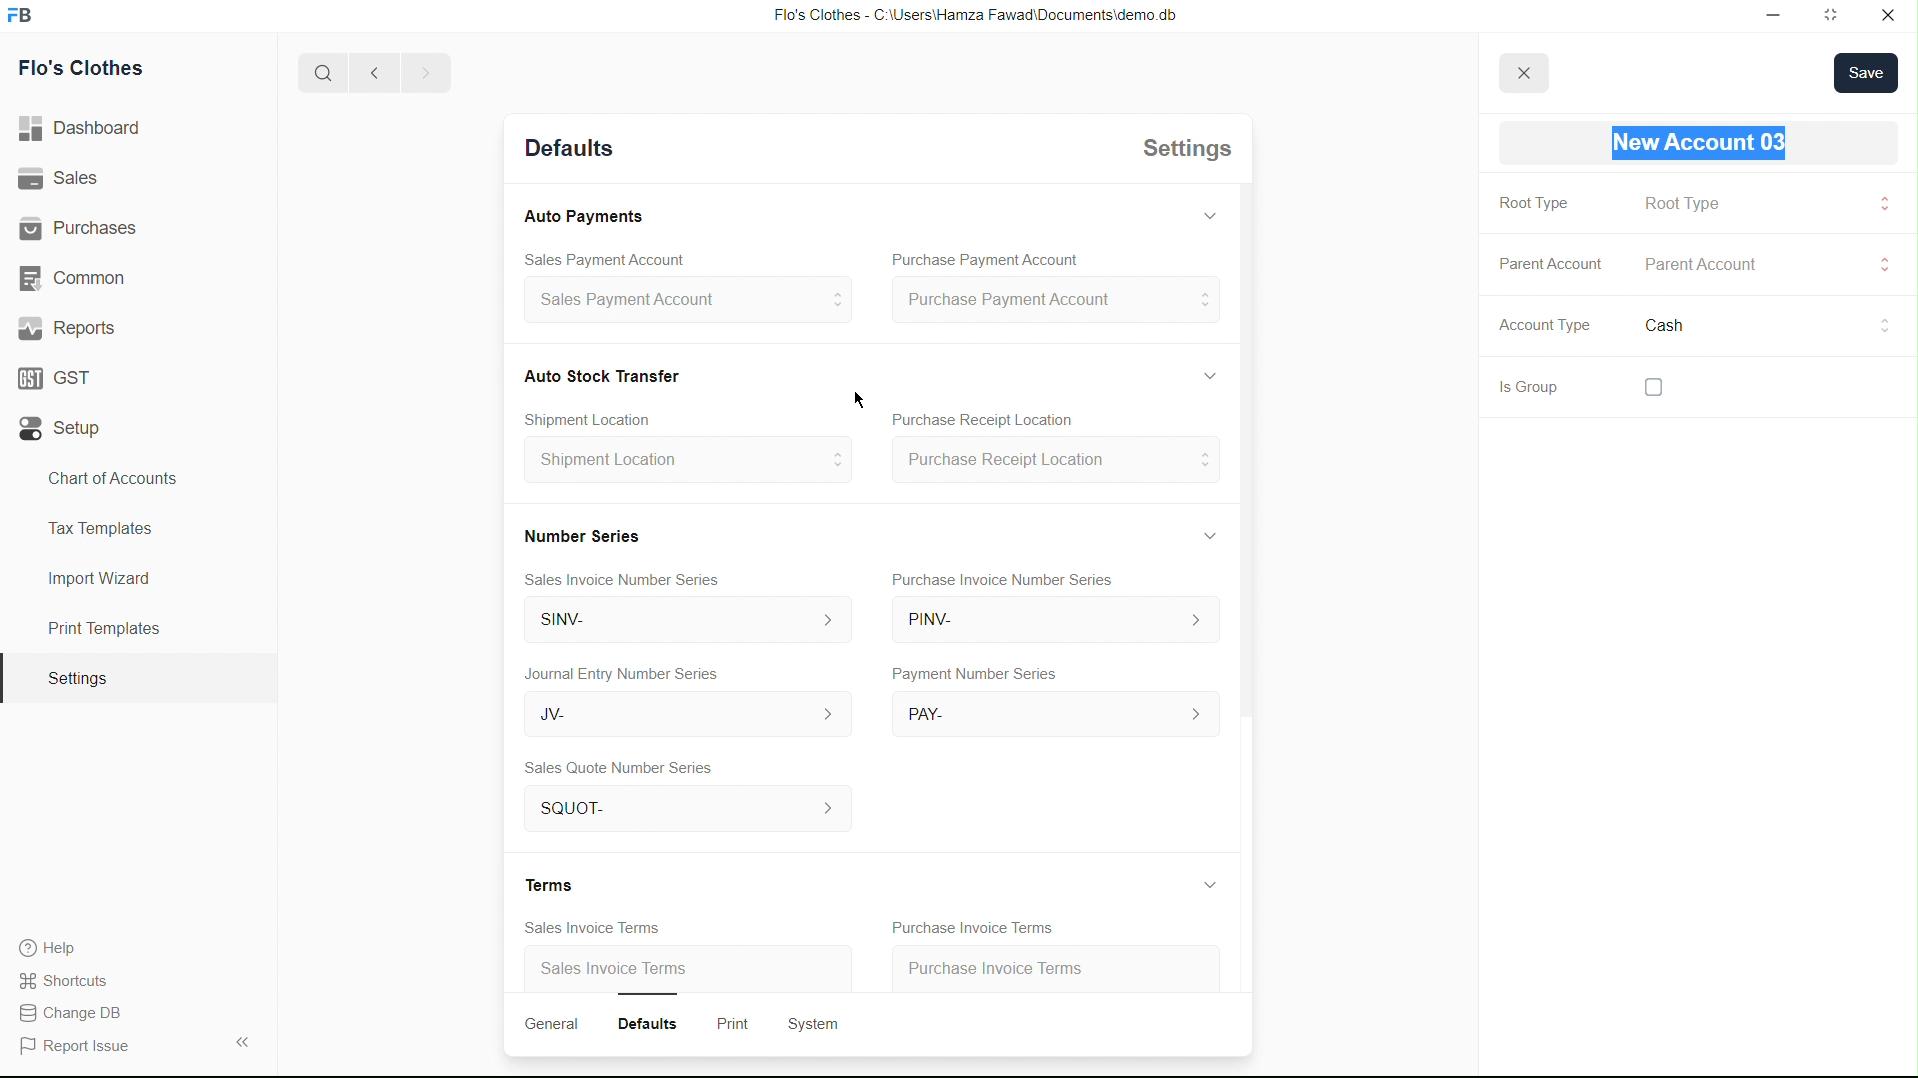 The width and height of the screenshot is (1918, 1078). What do you see at coordinates (1006, 421) in the screenshot?
I see `Purchase Receipt Location` at bounding box center [1006, 421].